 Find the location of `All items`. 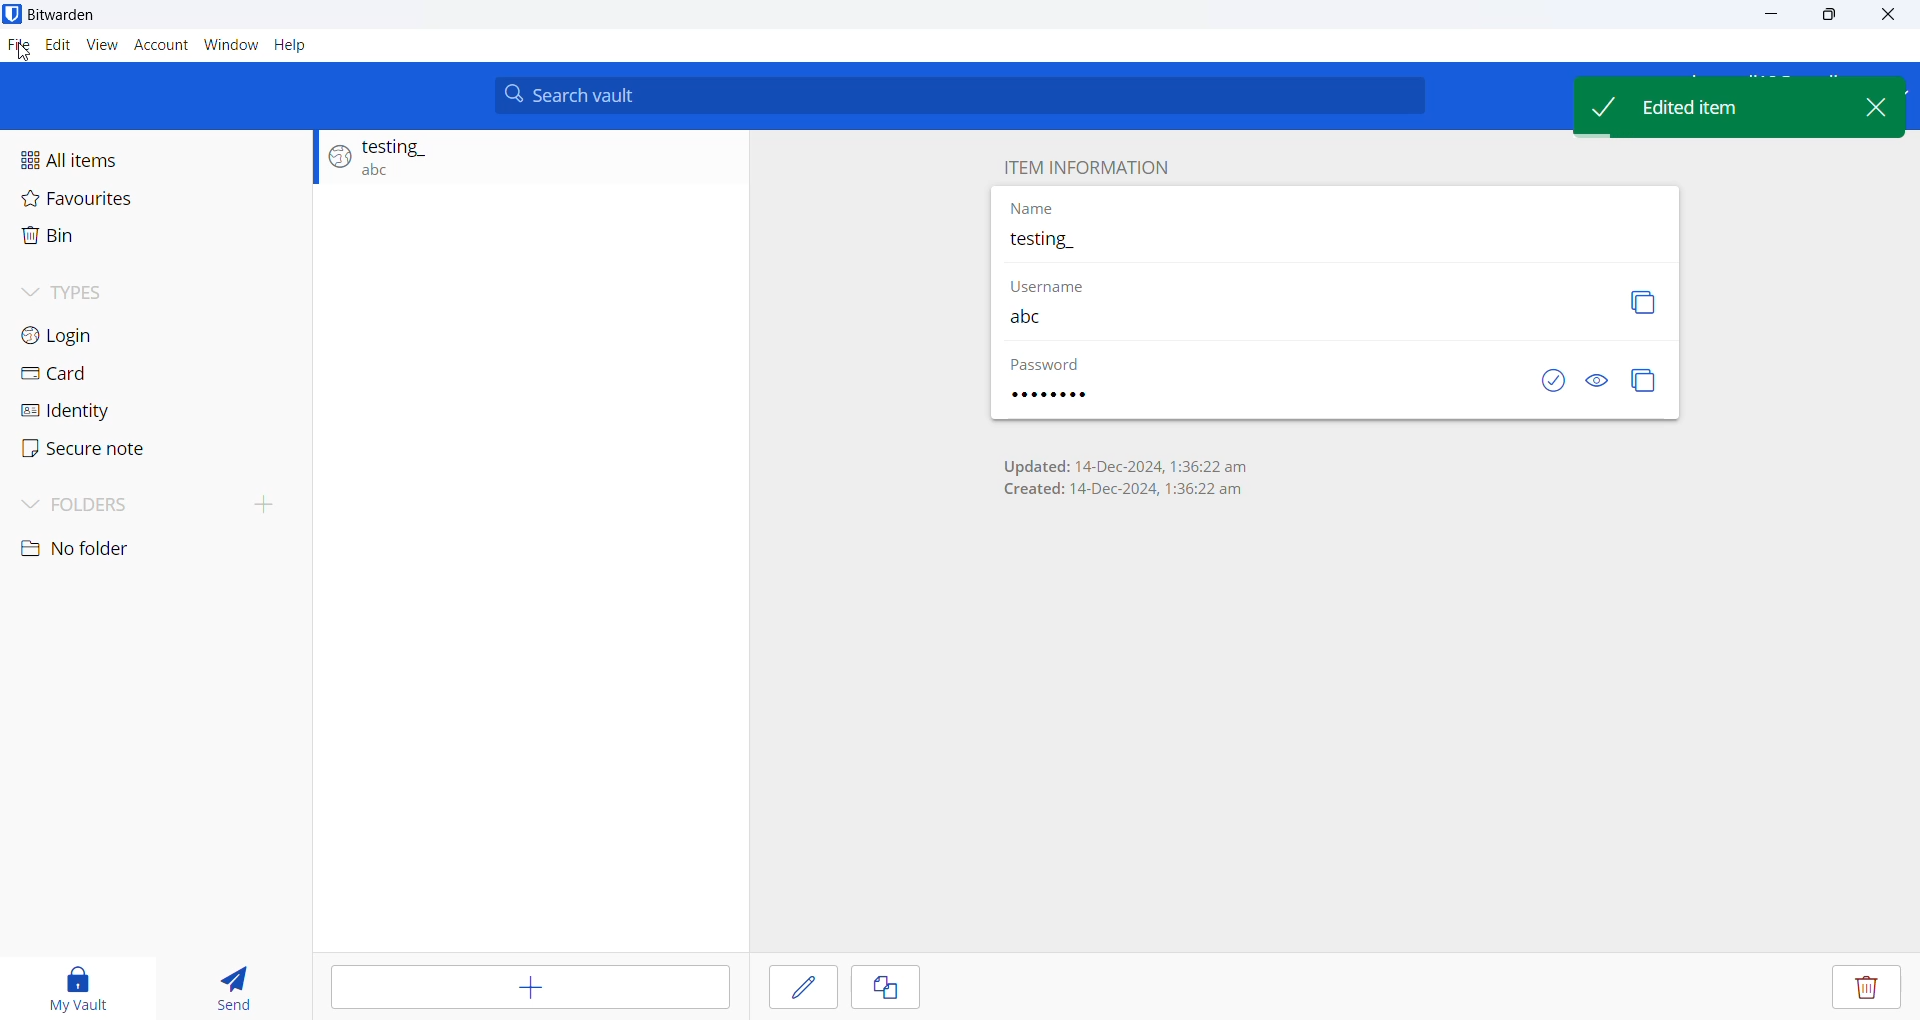

All items is located at coordinates (154, 154).